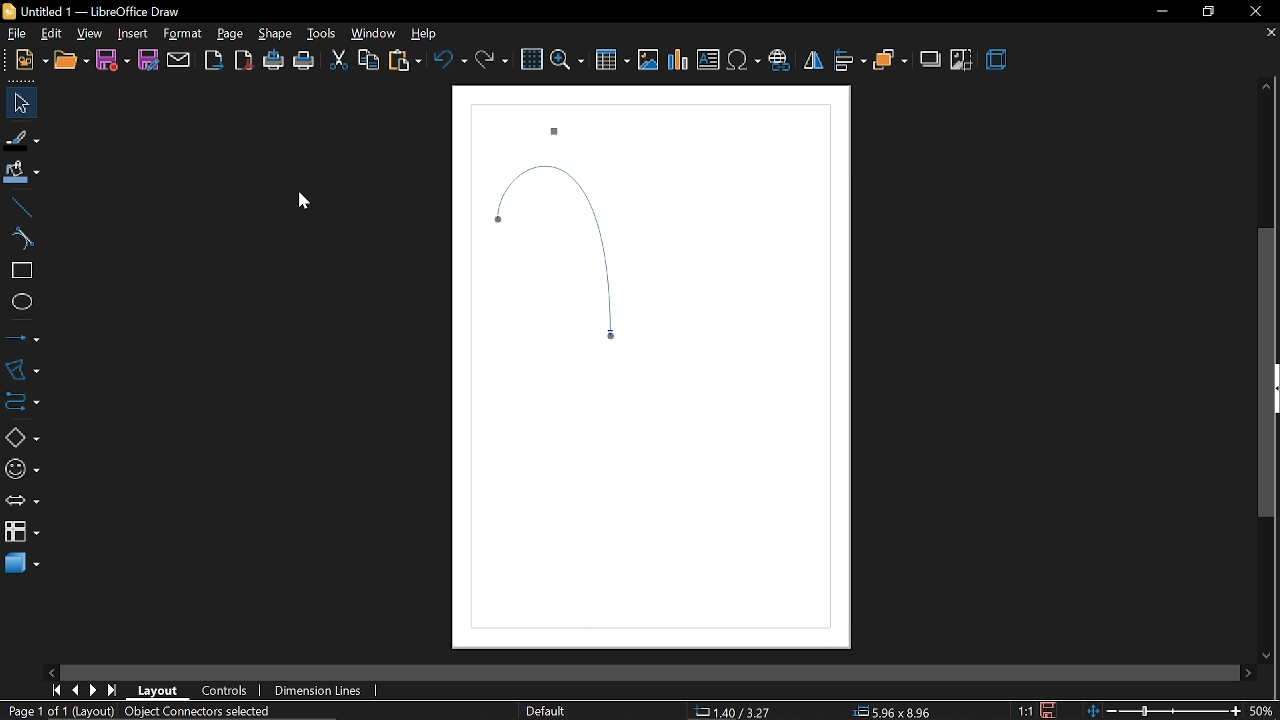  What do you see at coordinates (38, 711) in the screenshot?
I see `Page 1 of 1` at bounding box center [38, 711].